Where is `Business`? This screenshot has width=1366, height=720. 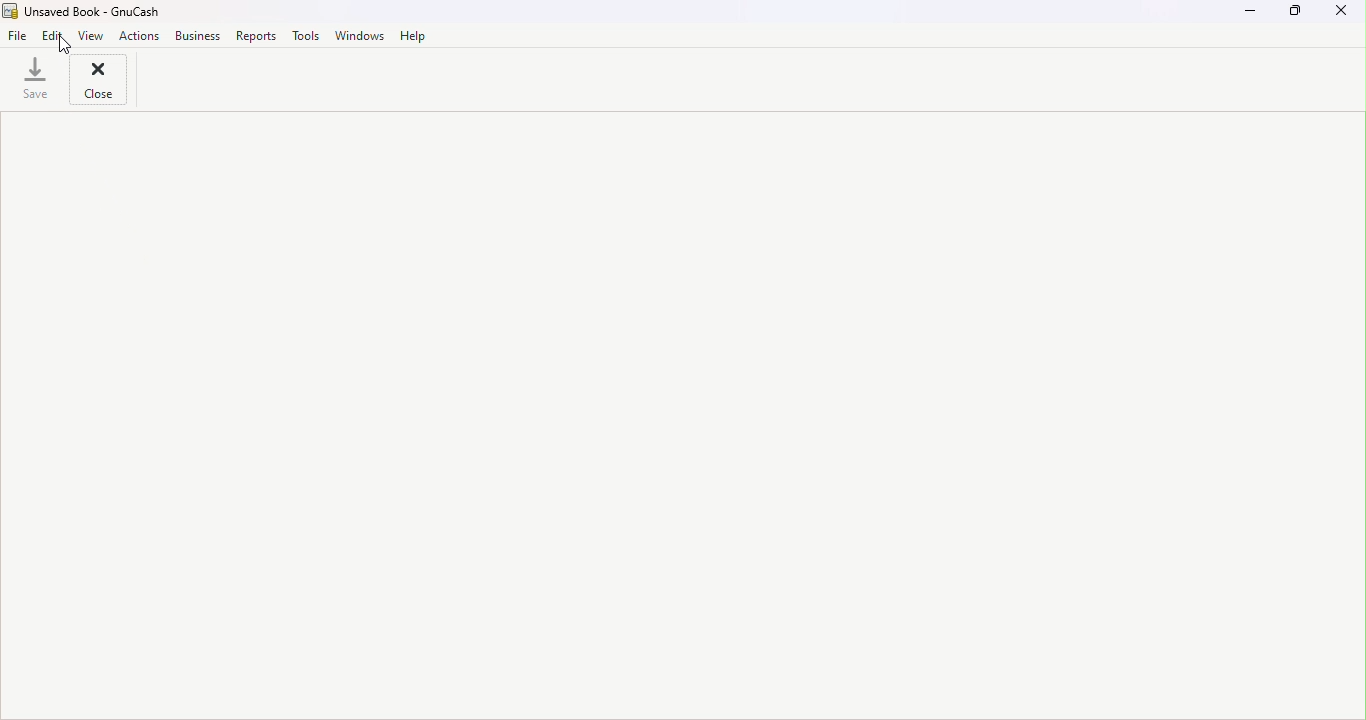
Business is located at coordinates (198, 36).